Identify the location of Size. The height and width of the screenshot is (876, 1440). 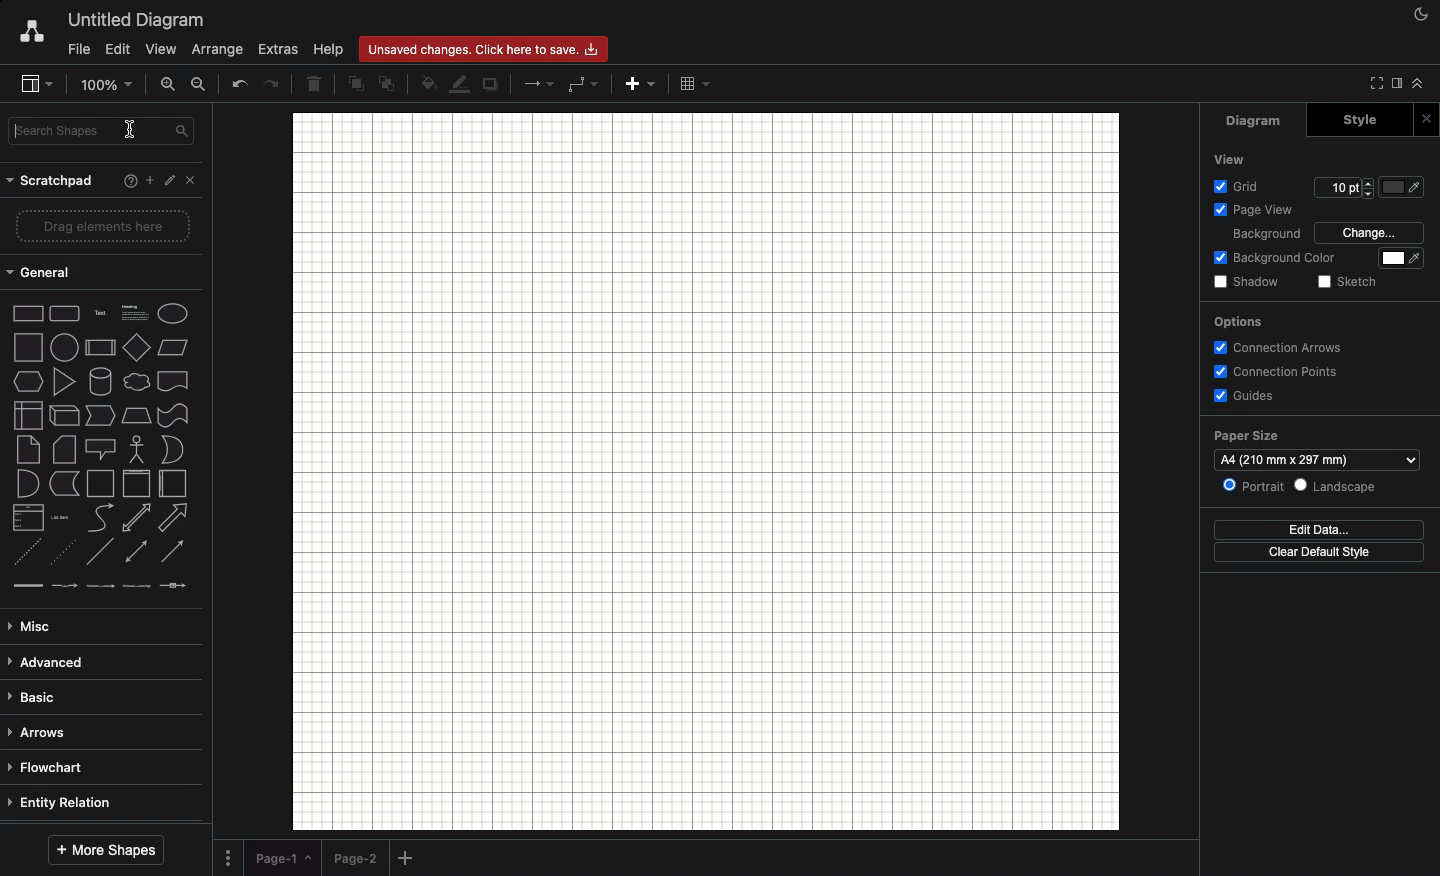
(1345, 188).